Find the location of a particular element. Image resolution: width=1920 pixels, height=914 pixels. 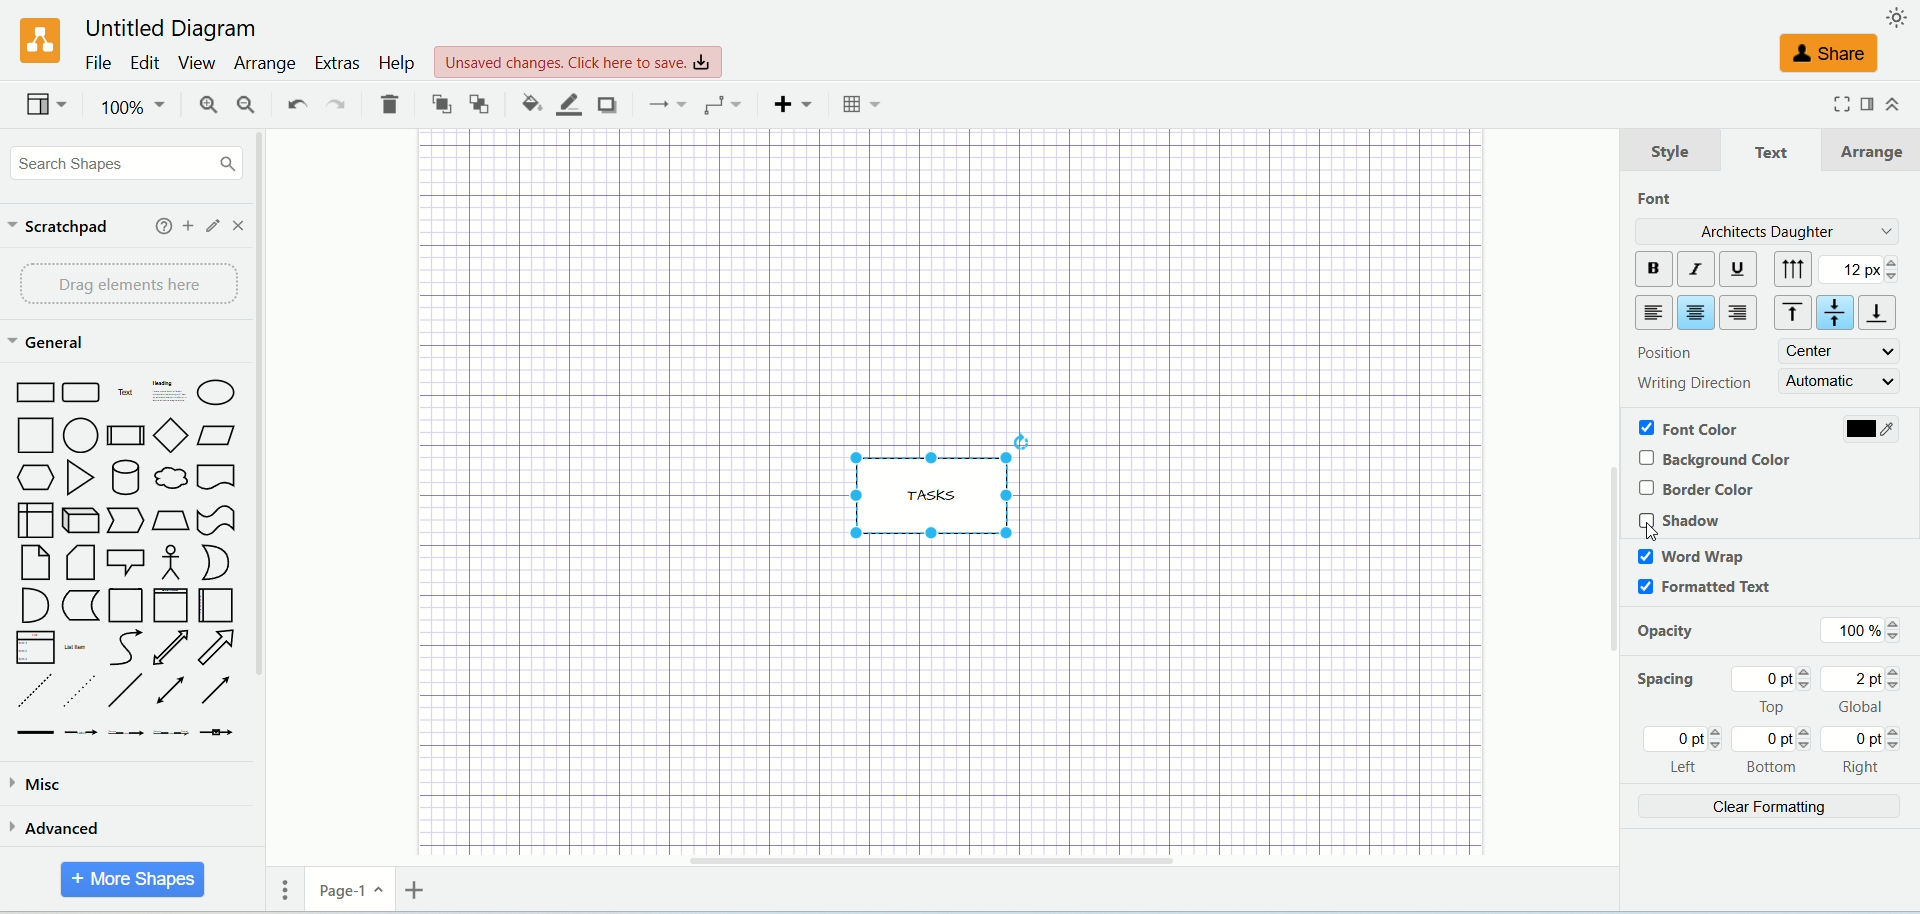

word wrap is located at coordinates (1691, 556).